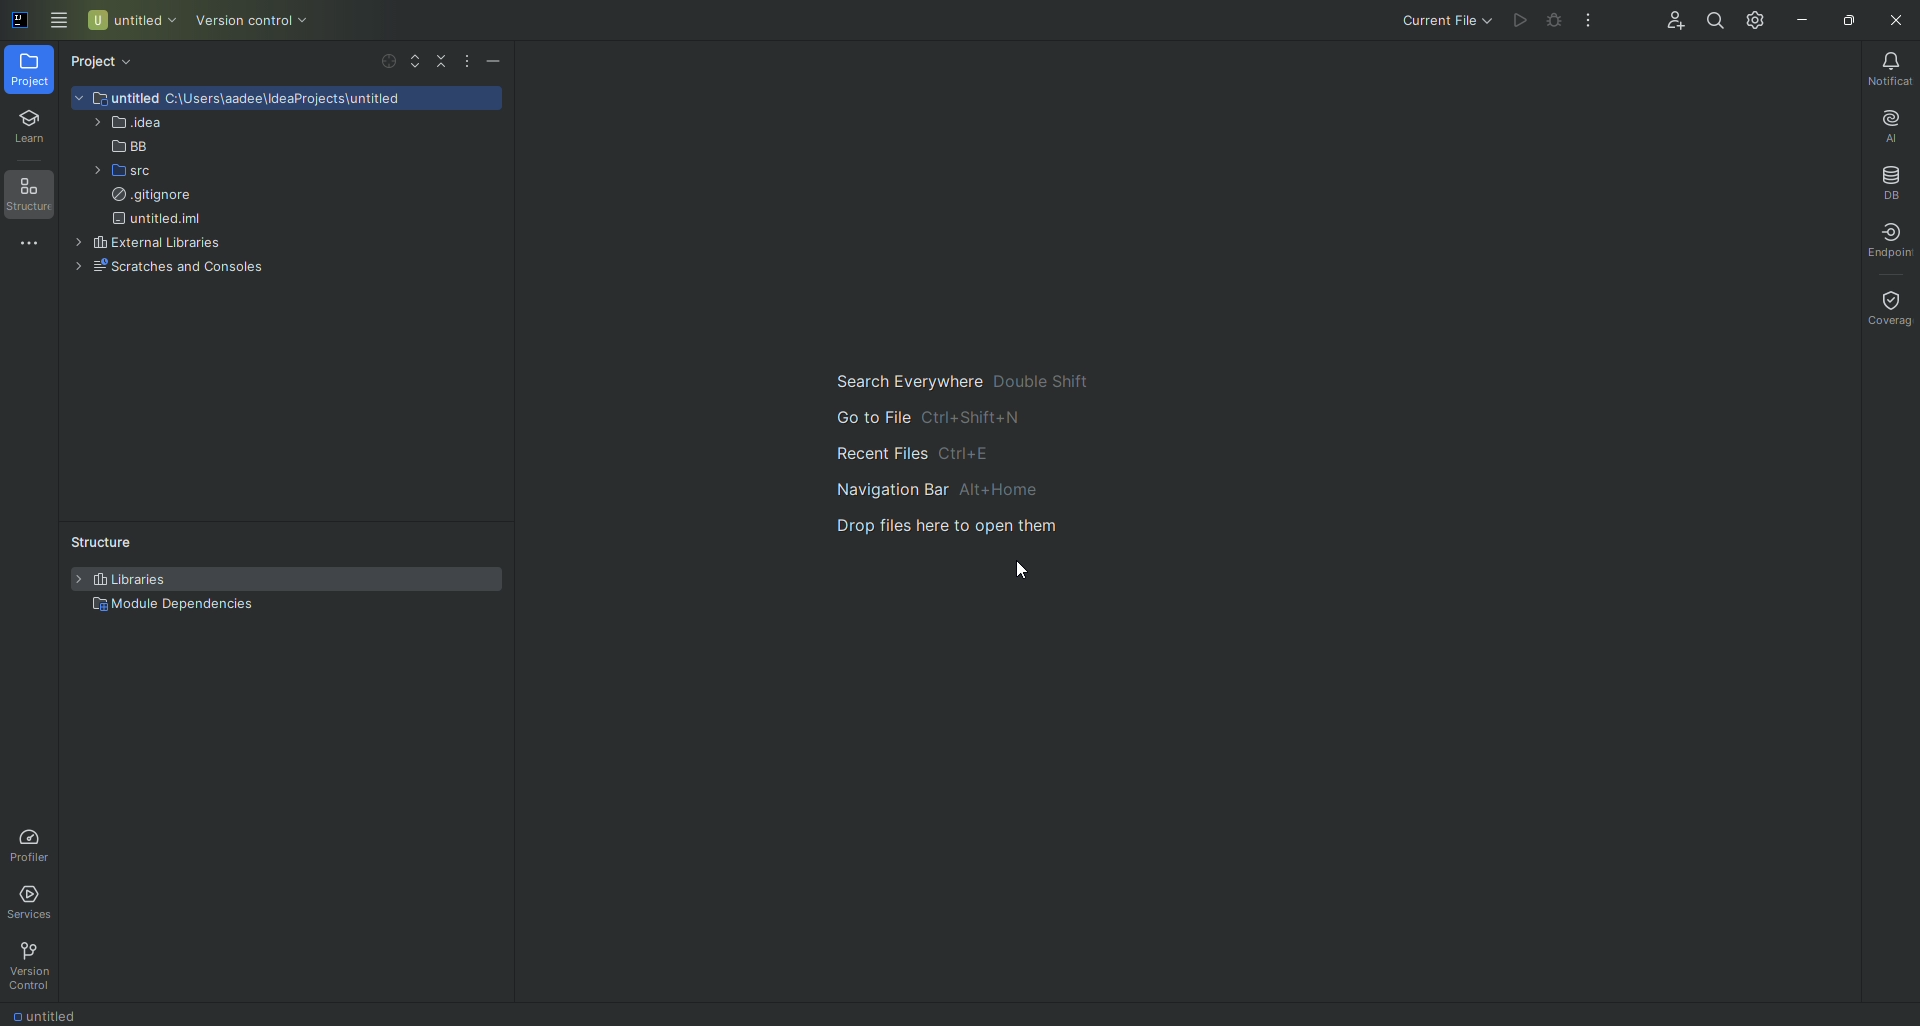 The image size is (1920, 1026). What do you see at coordinates (118, 147) in the screenshot?
I see `BB` at bounding box center [118, 147].